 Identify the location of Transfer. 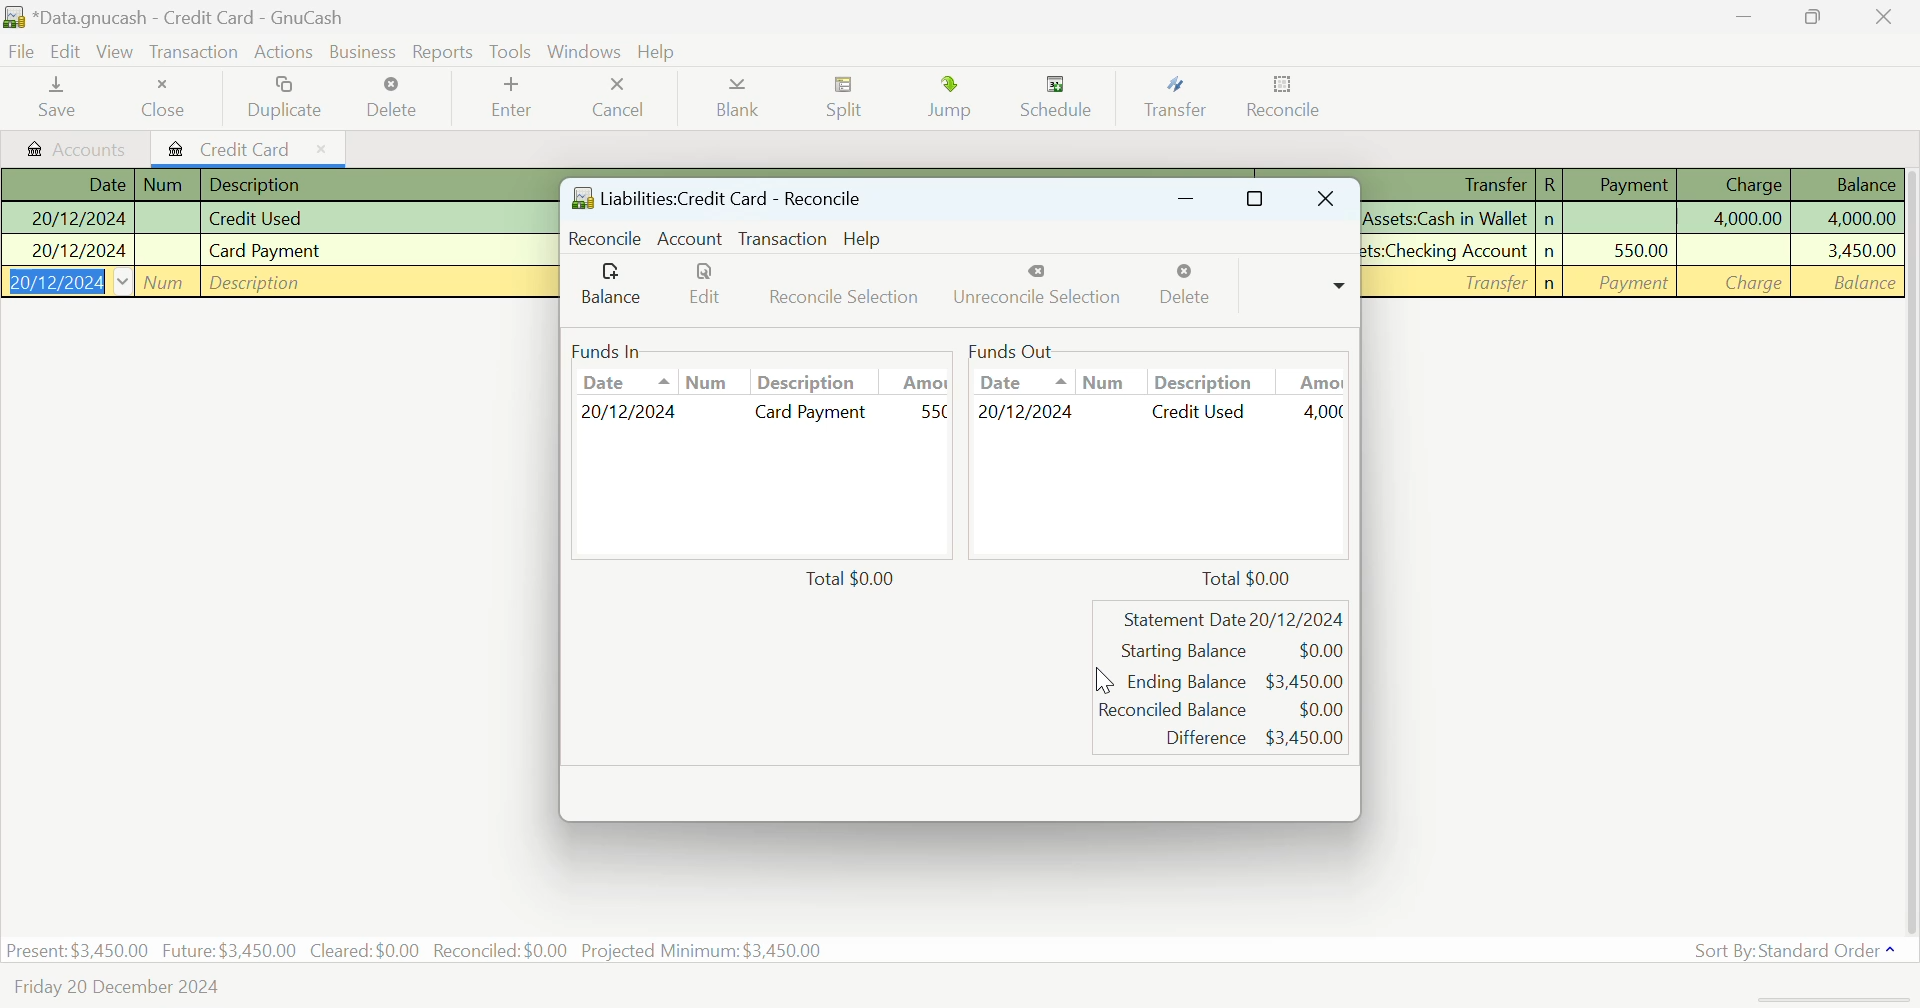
(1171, 102).